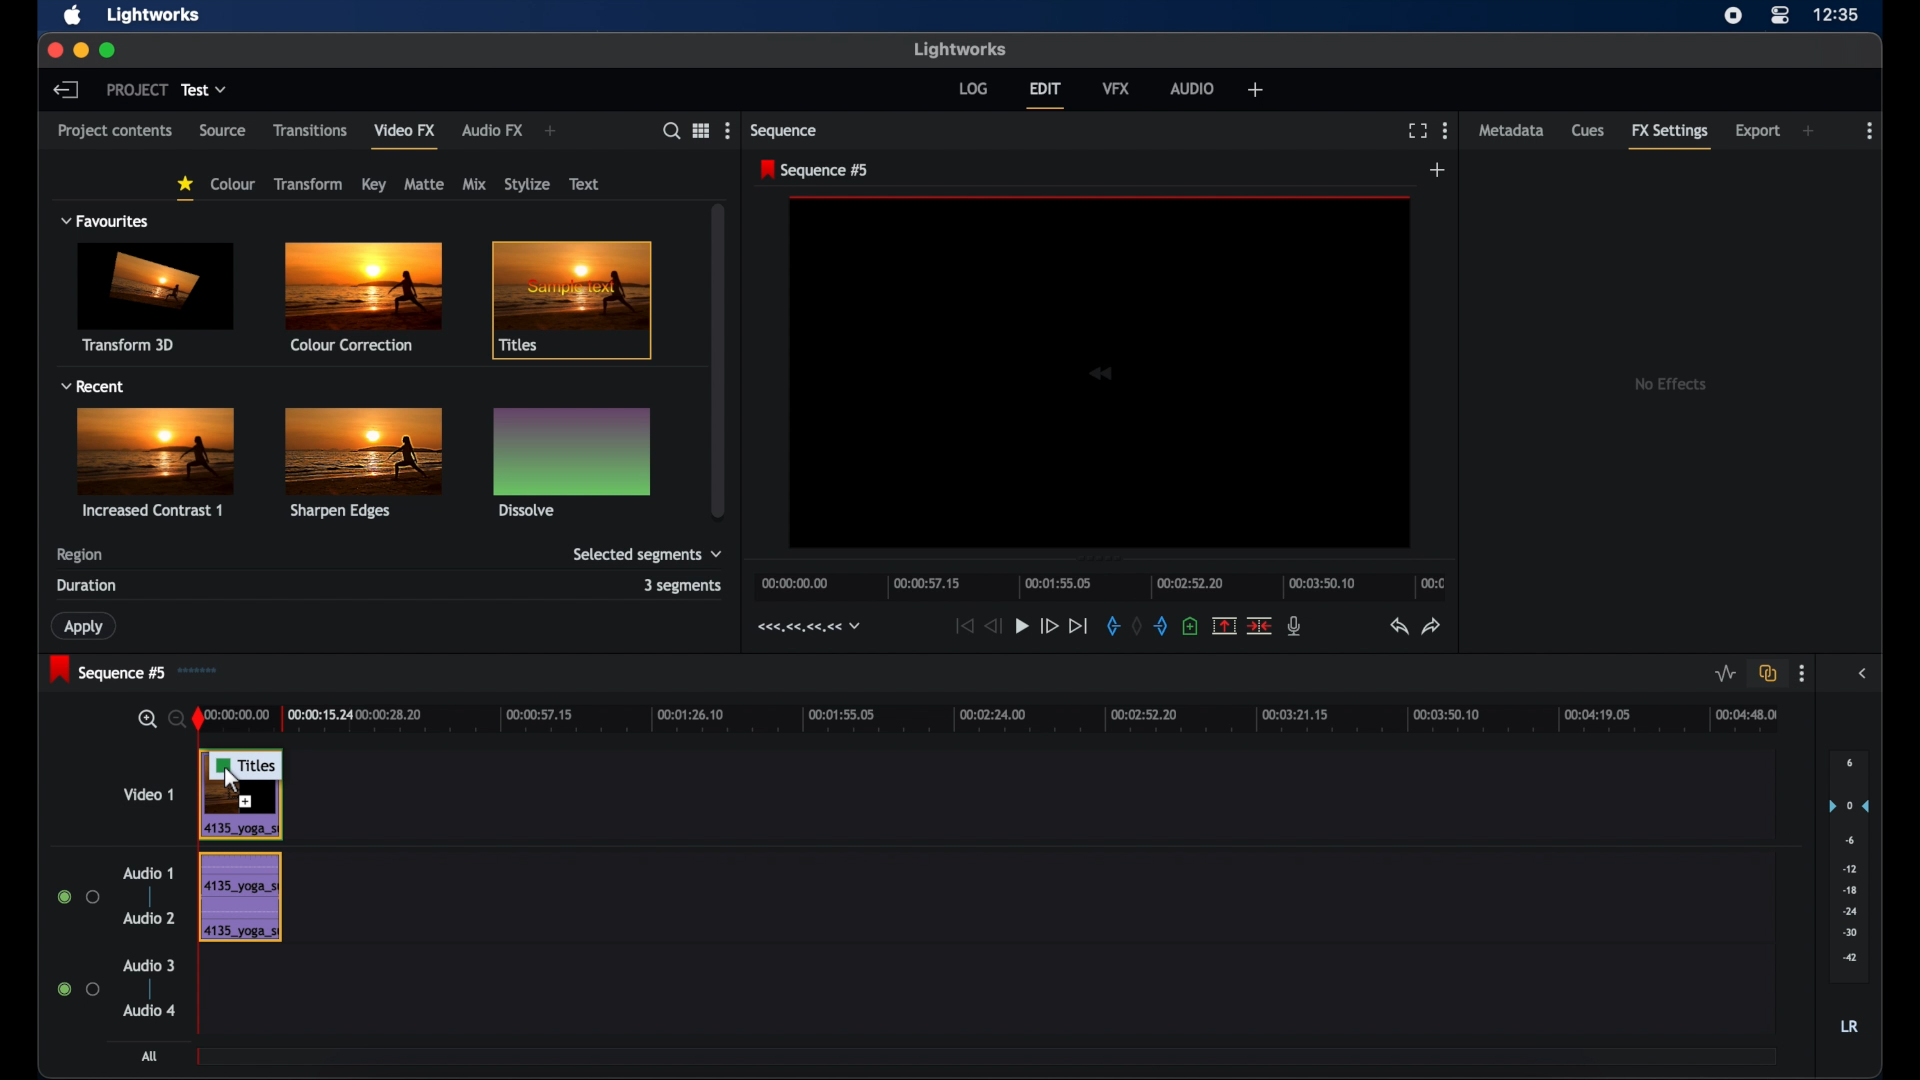  What do you see at coordinates (1399, 627) in the screenshot?
I see `undo` at bounding box center [1399, 627].